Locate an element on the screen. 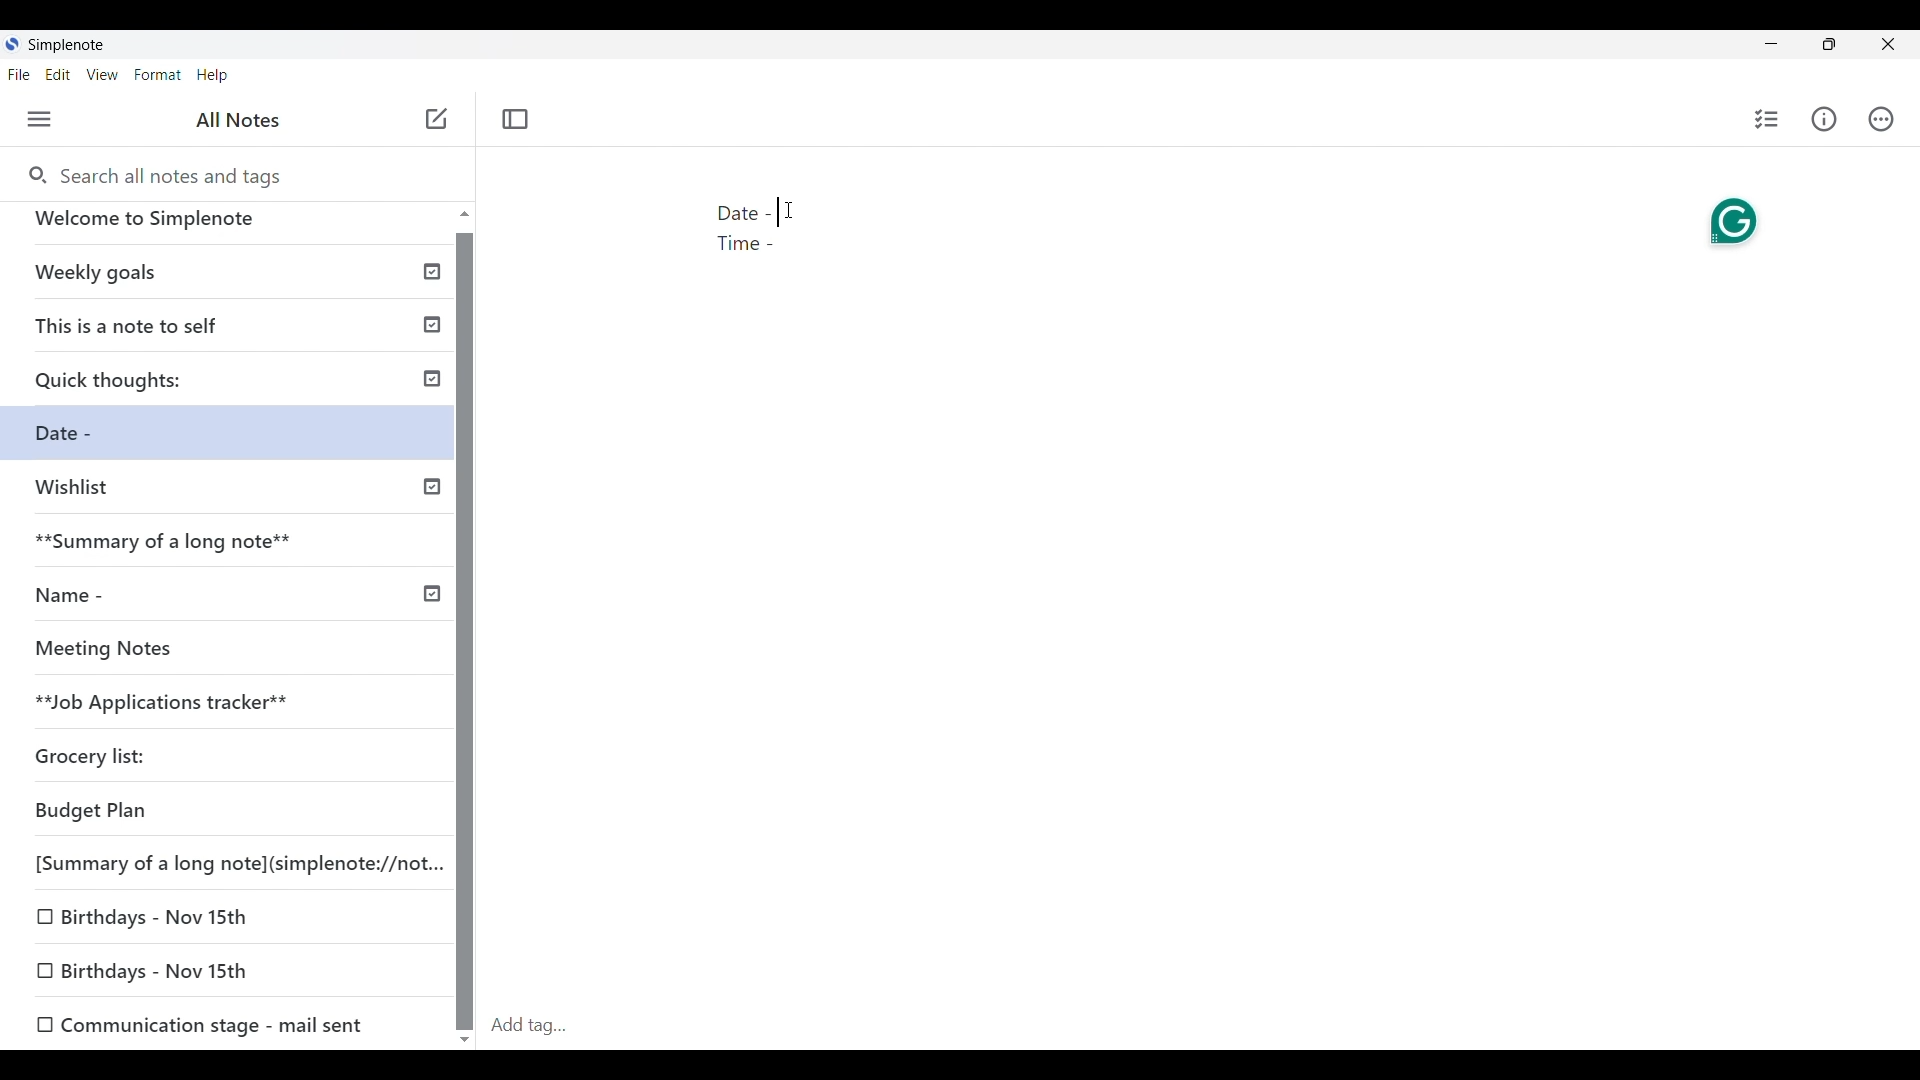 The height and width of the screenshot is (1080, 1920). Published note indicated by check icon is located at coordinates (230, 280).